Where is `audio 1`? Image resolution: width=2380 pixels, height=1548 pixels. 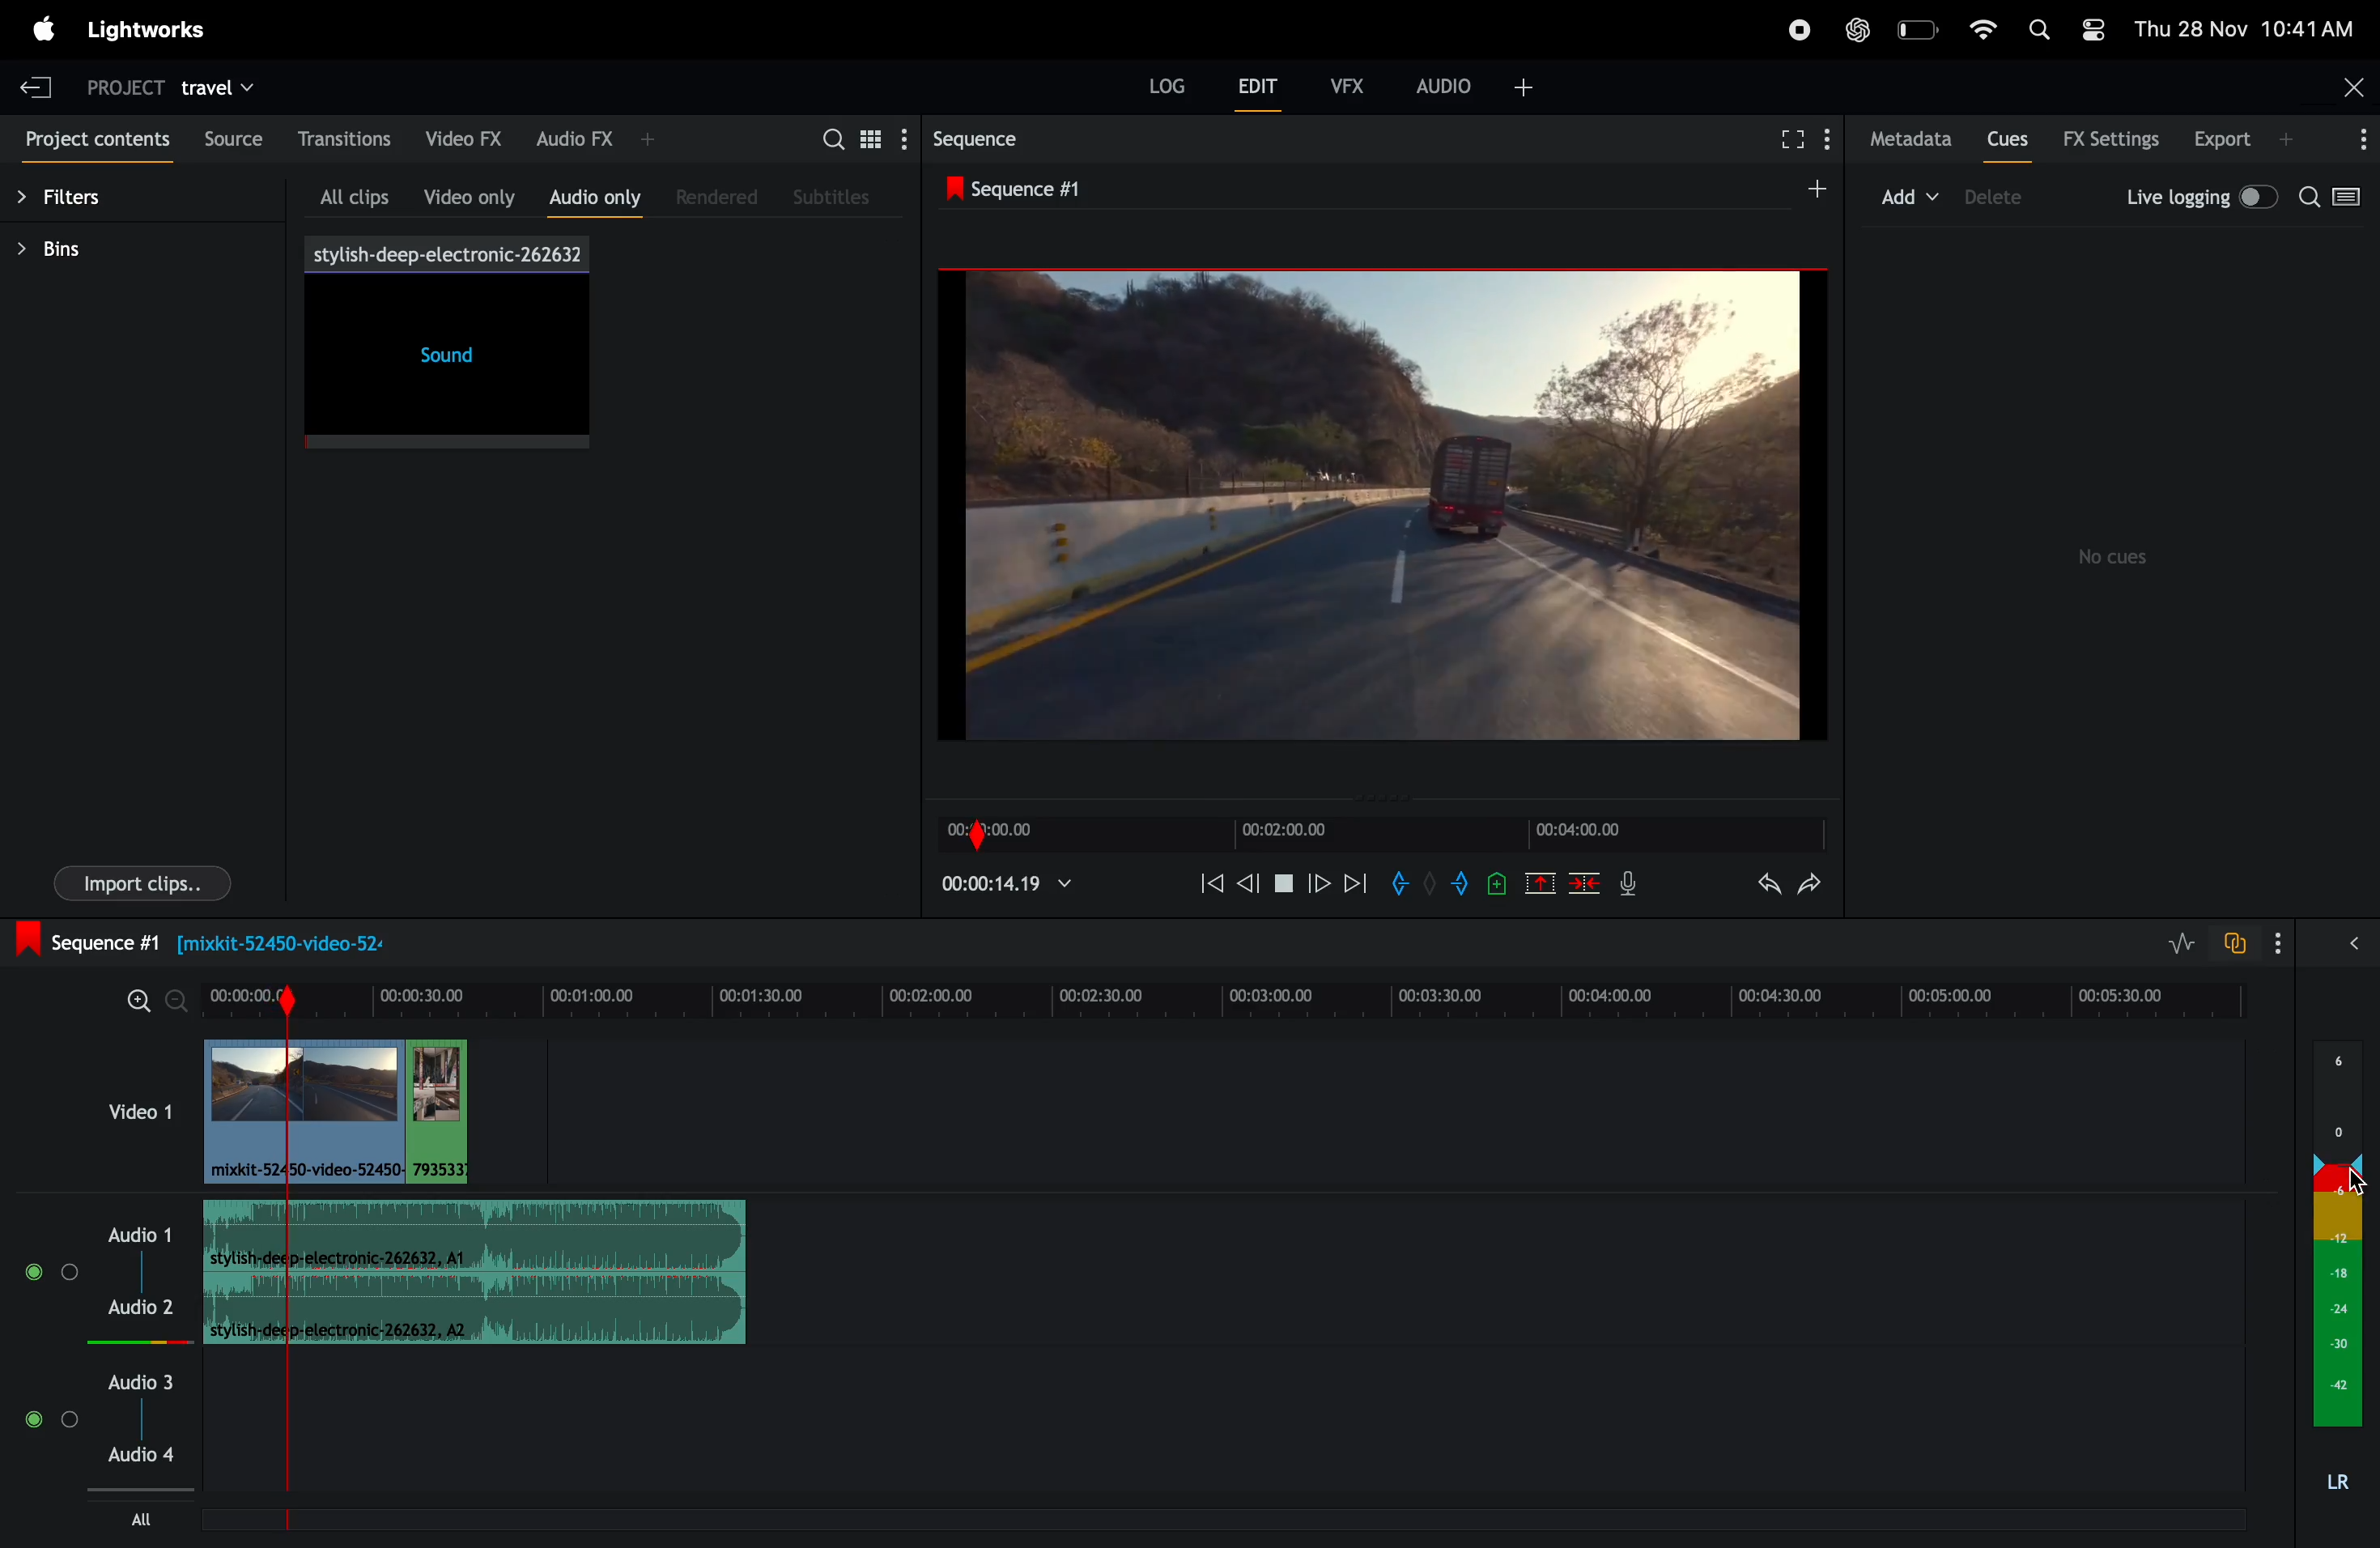 audio 1 is located at coordinates (143, 1235).